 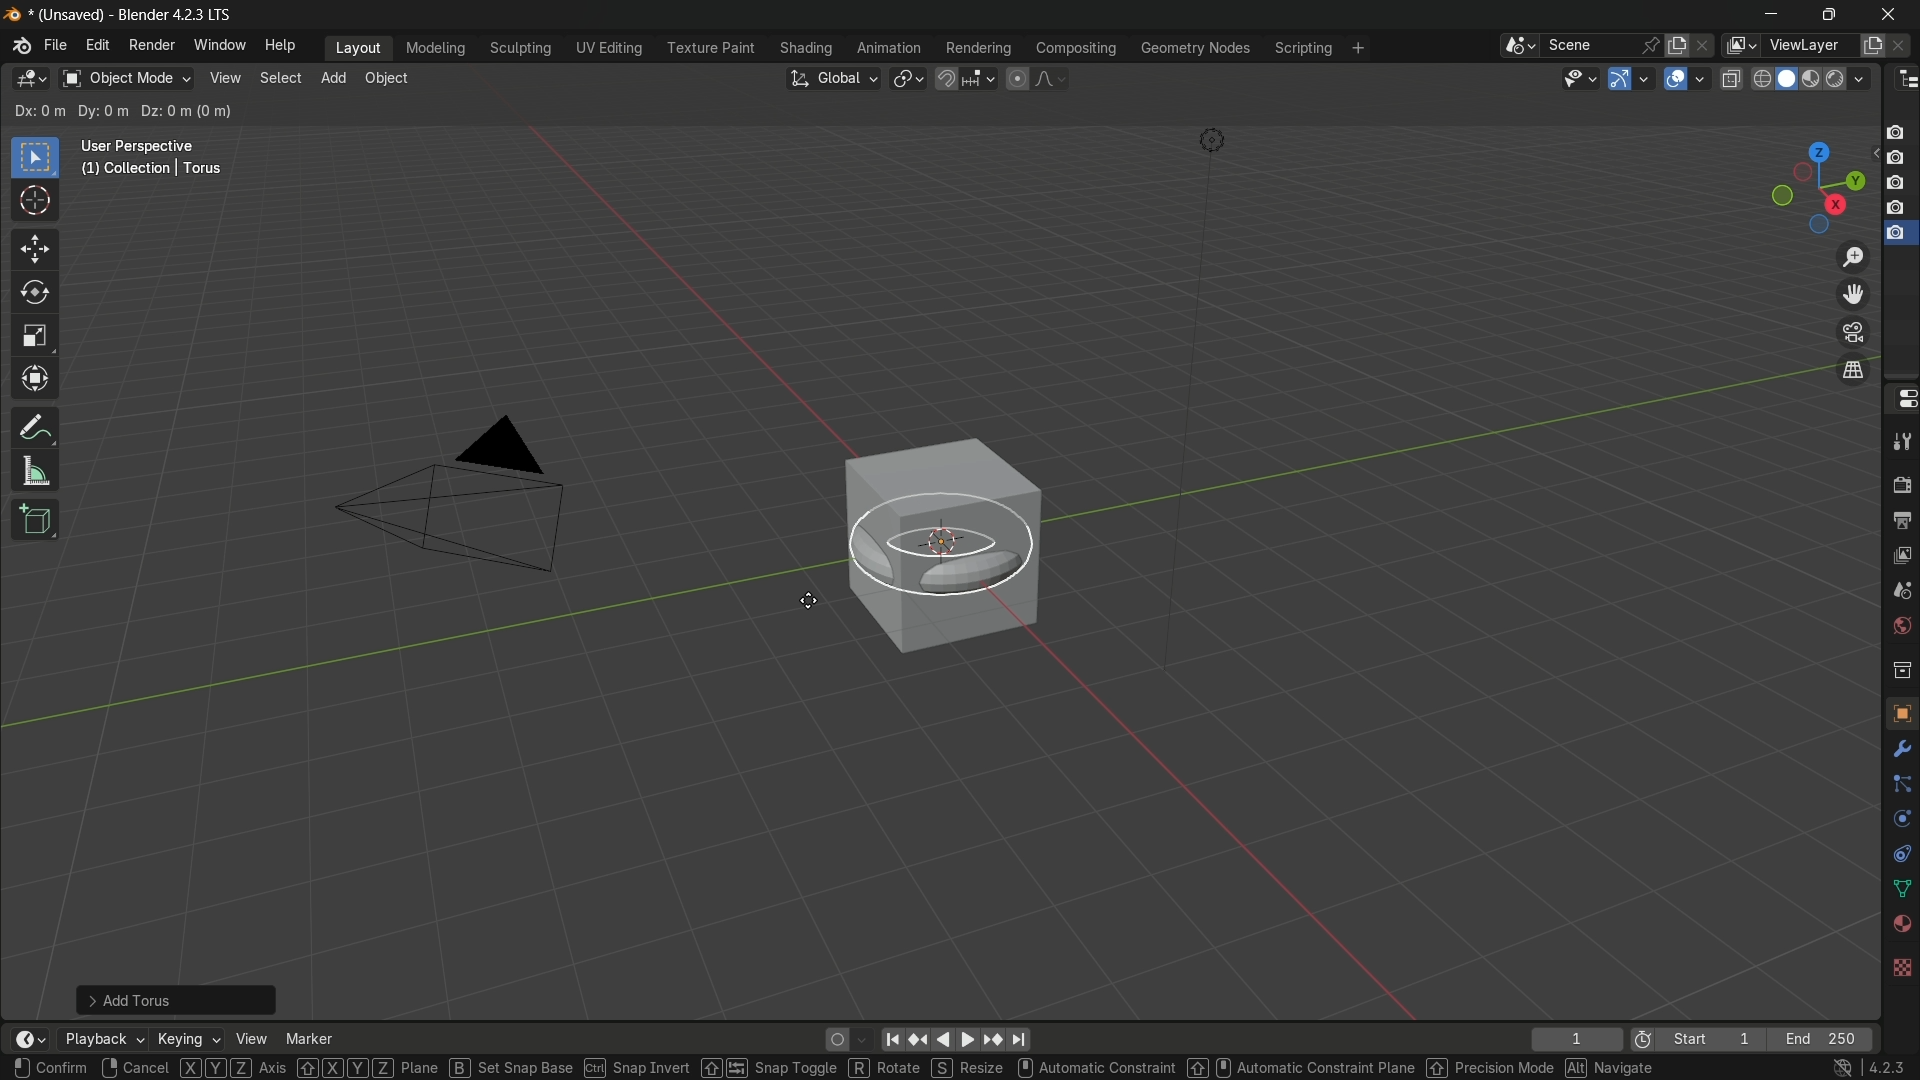 What do you see at coordinates (1900, 669) in the screenshot?
I see `collection` at bounding box center [1900, 669].